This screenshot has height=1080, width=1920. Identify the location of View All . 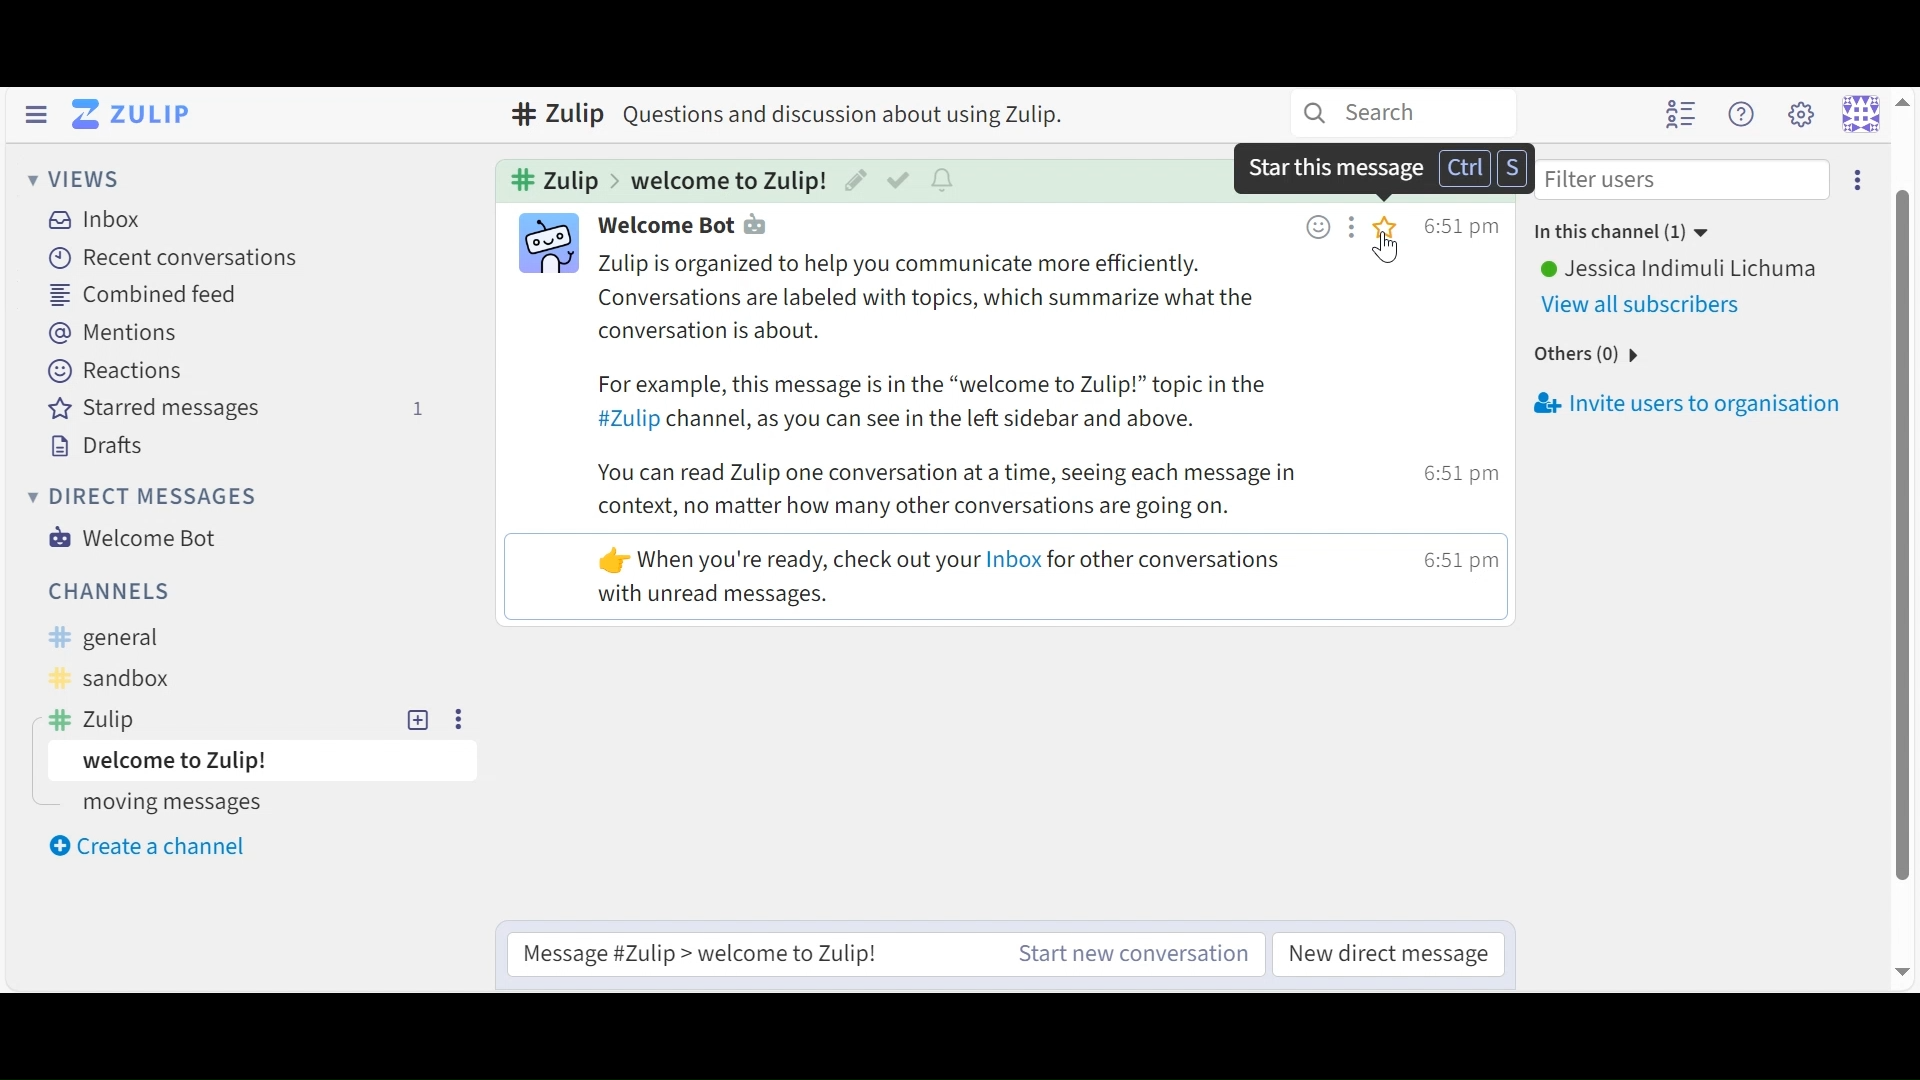
(1637, 305).